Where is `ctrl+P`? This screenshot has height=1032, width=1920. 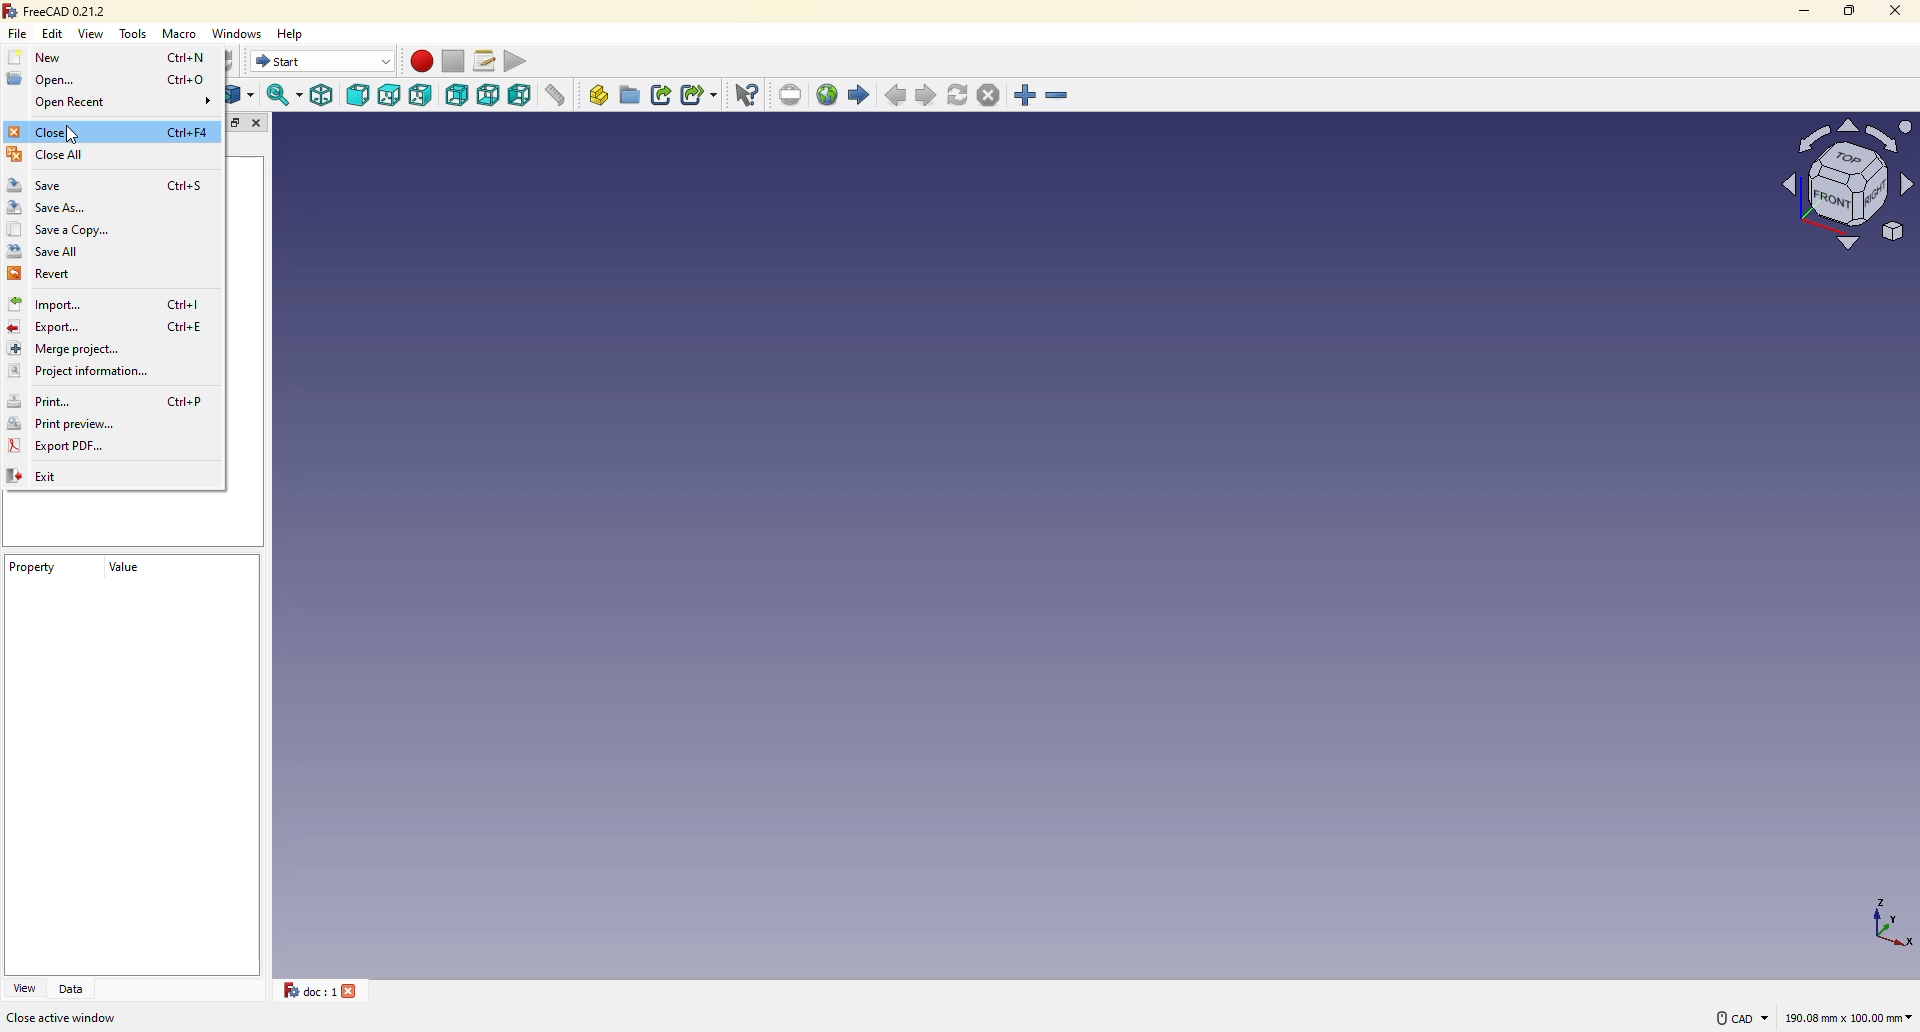
ctrl+P is located at coordinates (184, 400).